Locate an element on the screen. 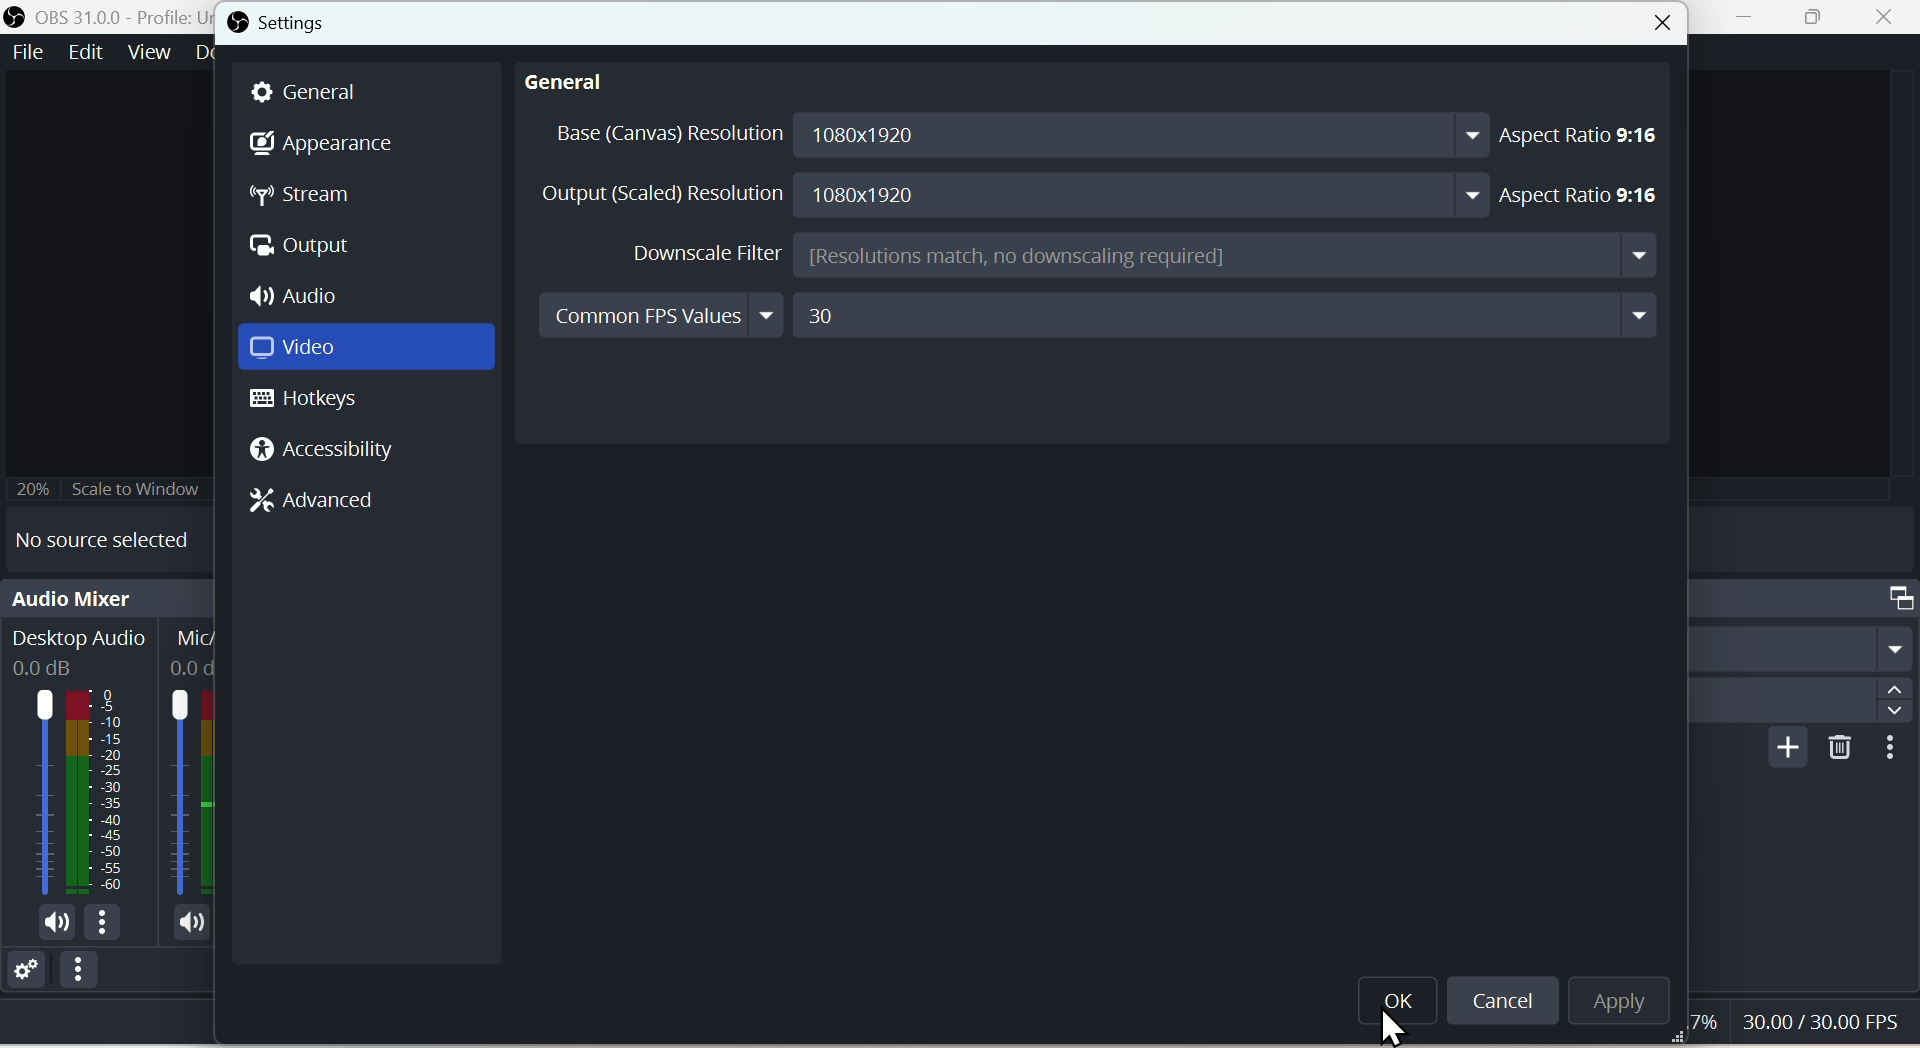 The height and width of the screenshot is (1048, 1920). Accessibility is located at coordinates (321, 449).